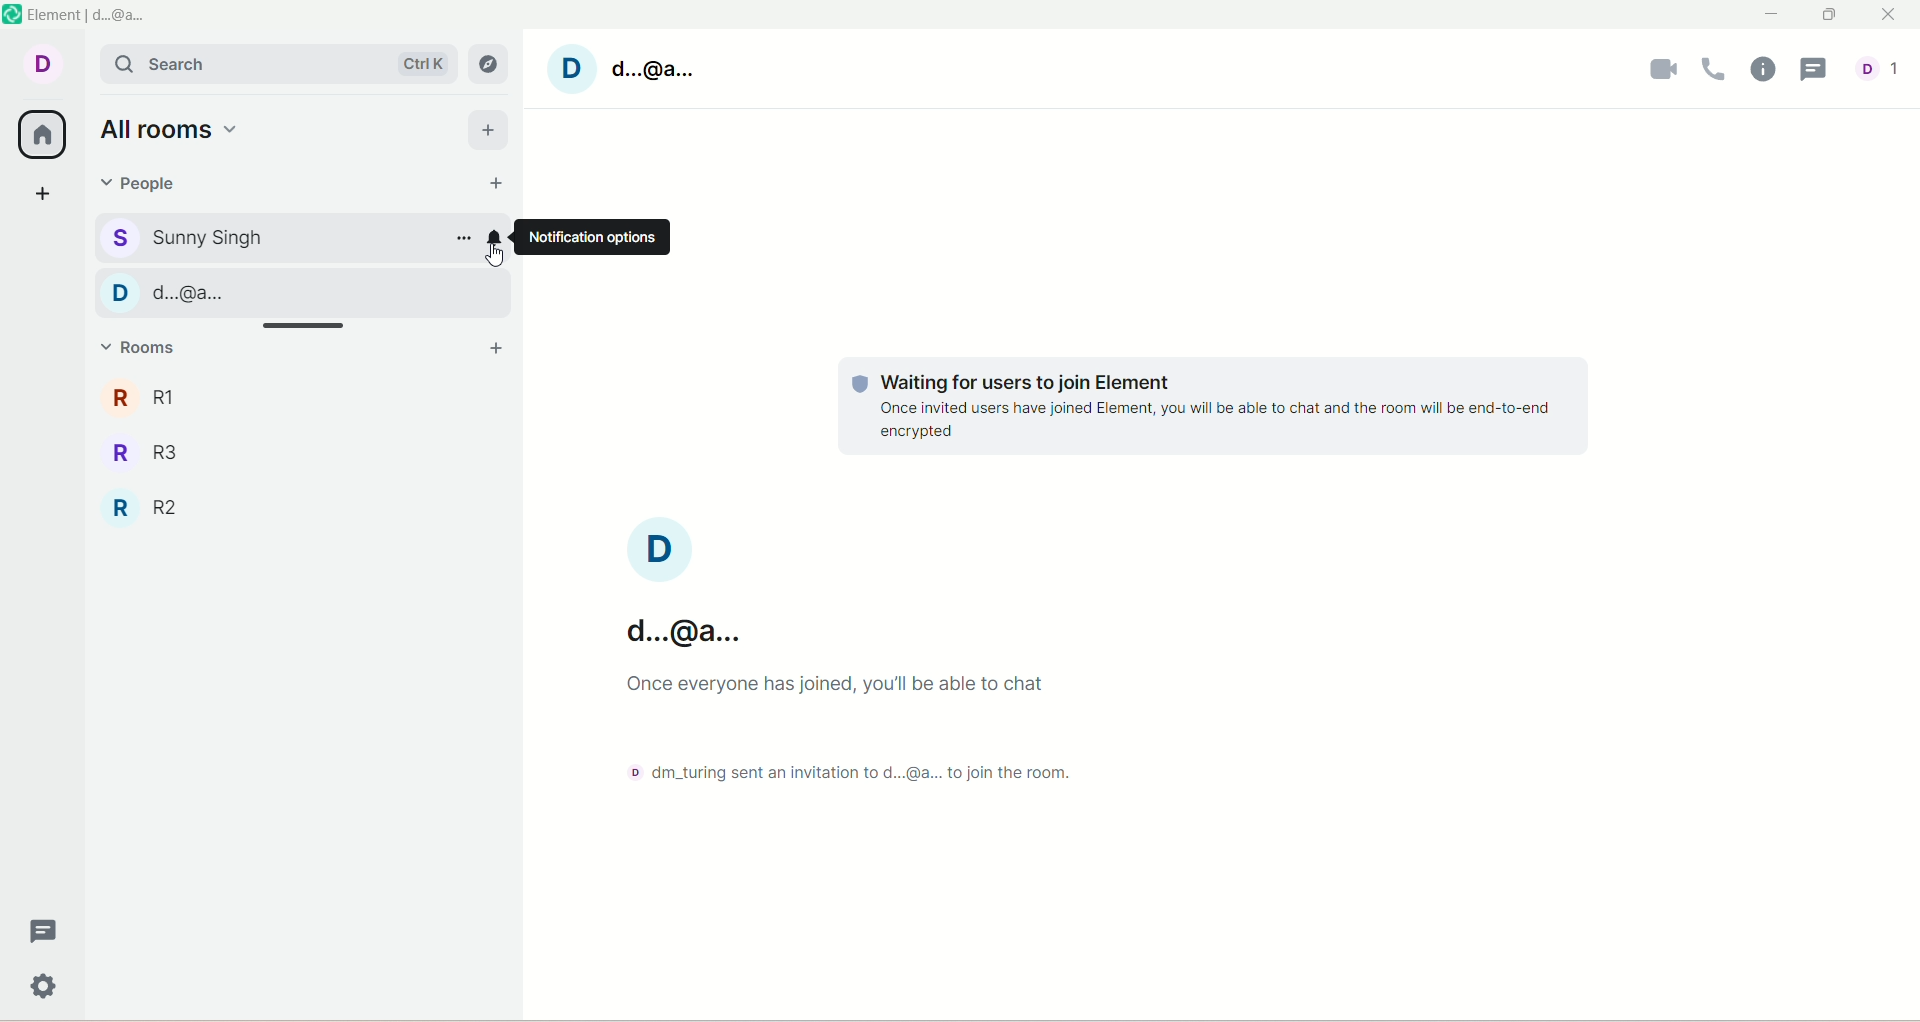  I want to click on text, so click(1204, 408).